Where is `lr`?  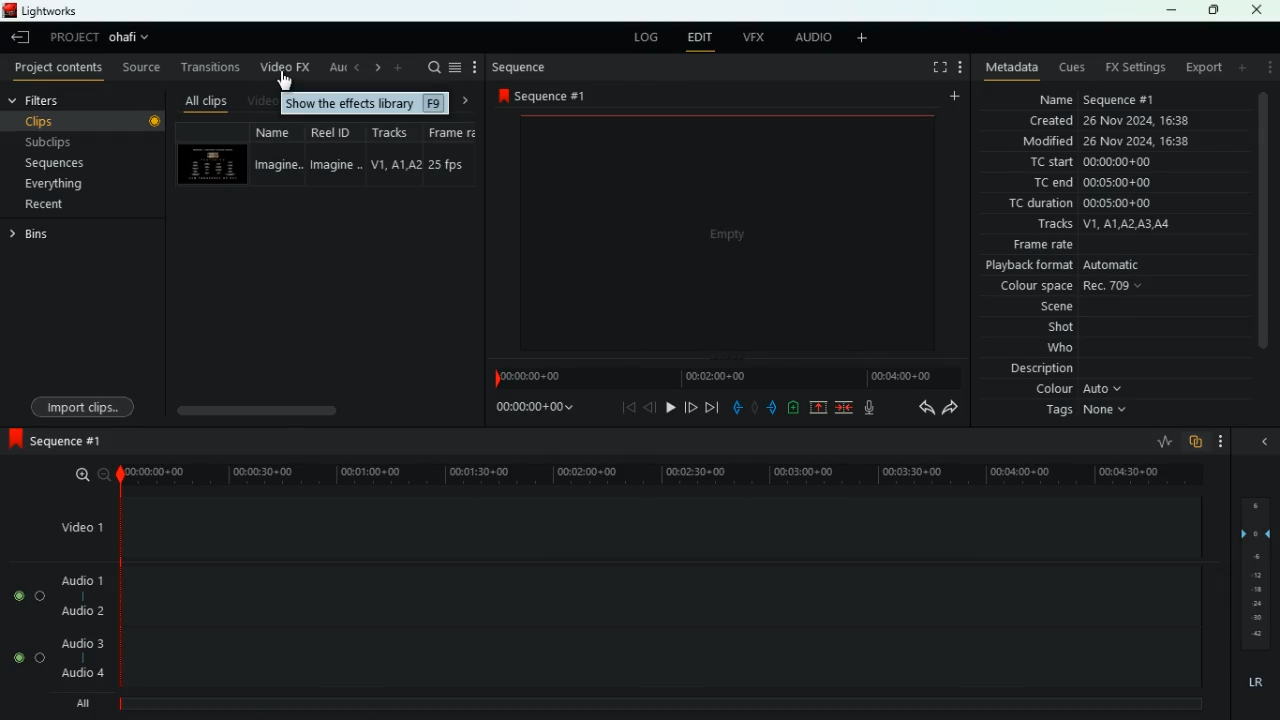 lr is located at coordinates (1256, 683).